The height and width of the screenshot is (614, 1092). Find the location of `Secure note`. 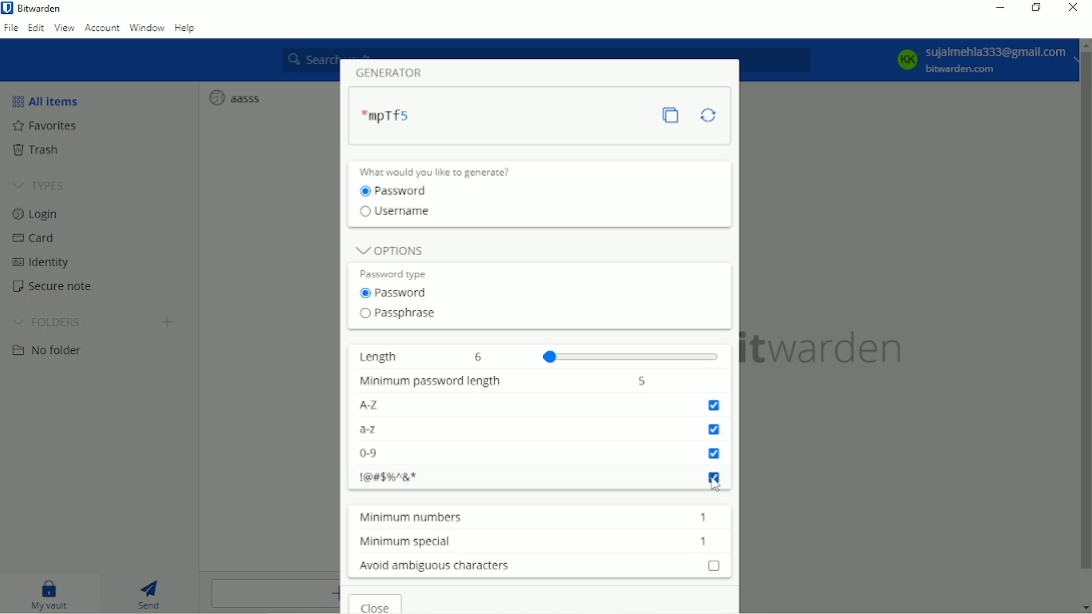

Secure note is located at coordinates (63, 286).